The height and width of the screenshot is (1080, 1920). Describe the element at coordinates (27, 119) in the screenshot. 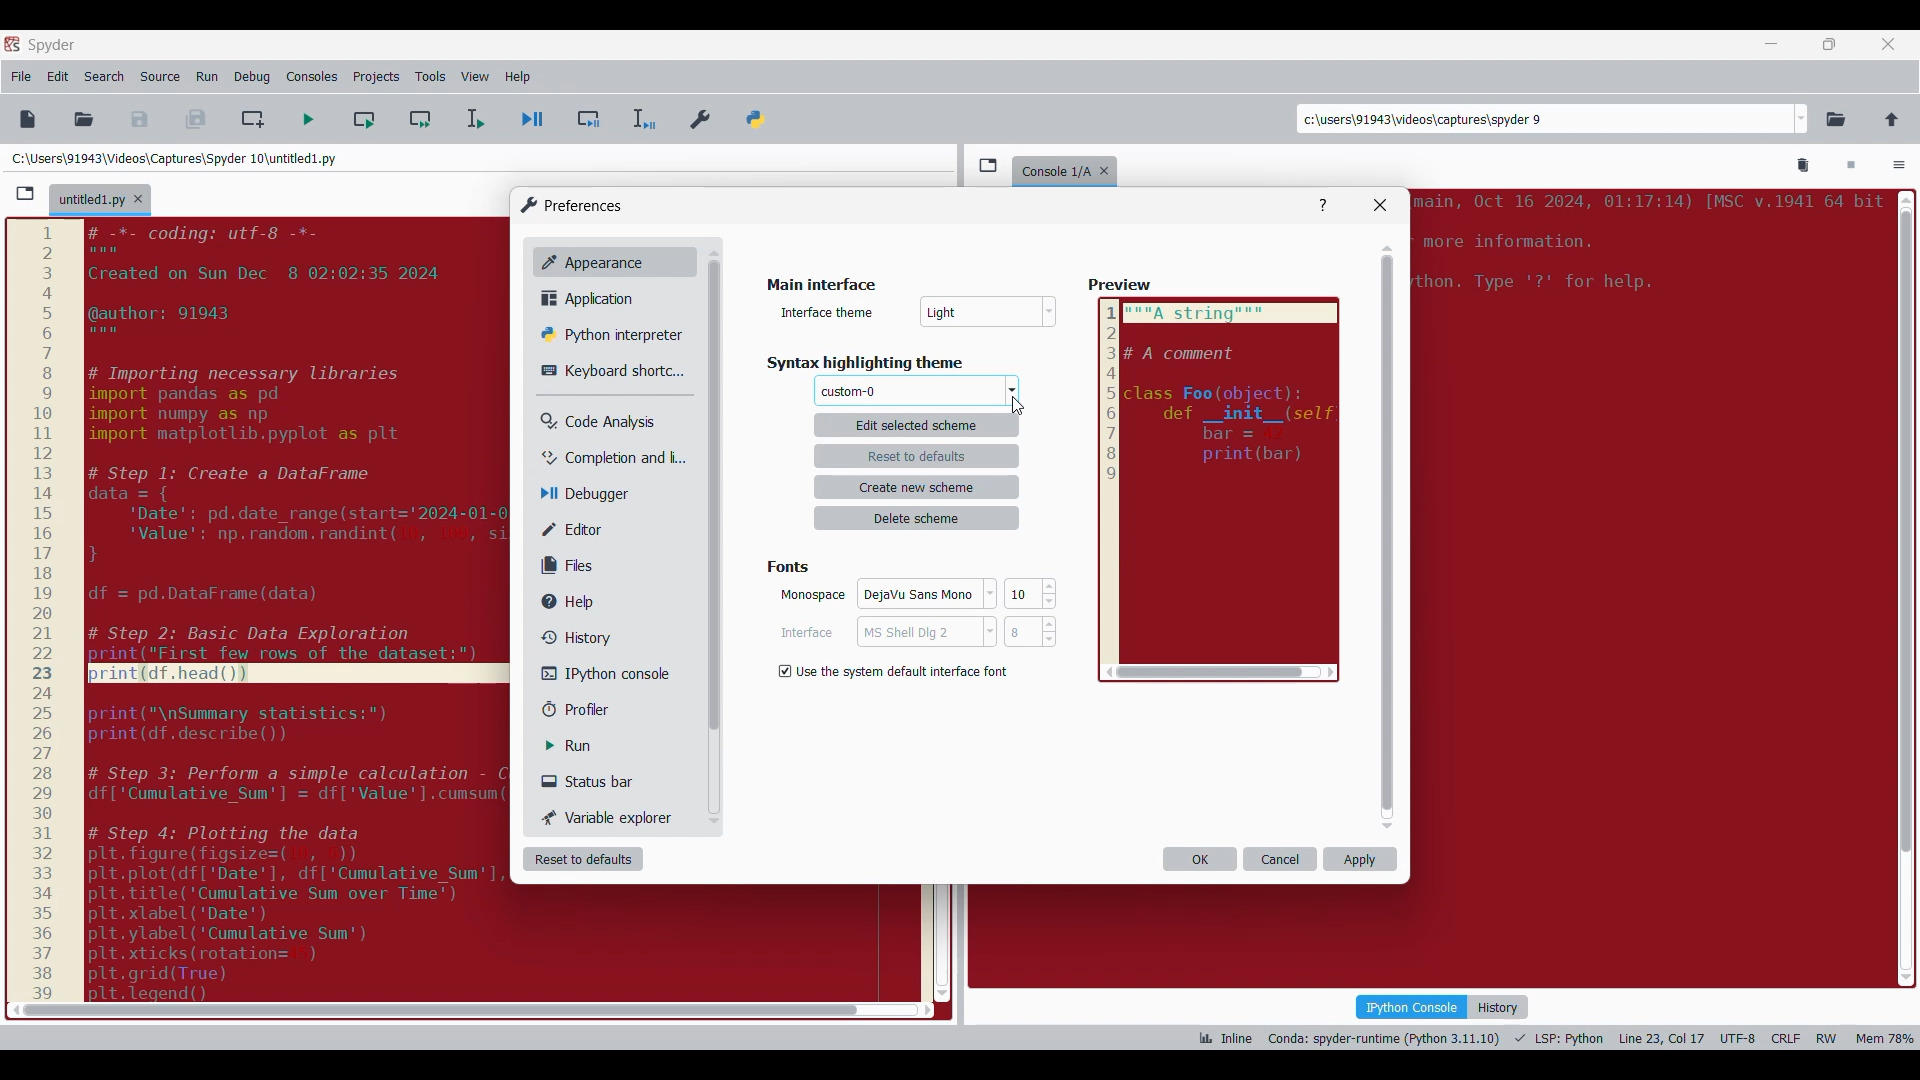

I see `New file` at that location.